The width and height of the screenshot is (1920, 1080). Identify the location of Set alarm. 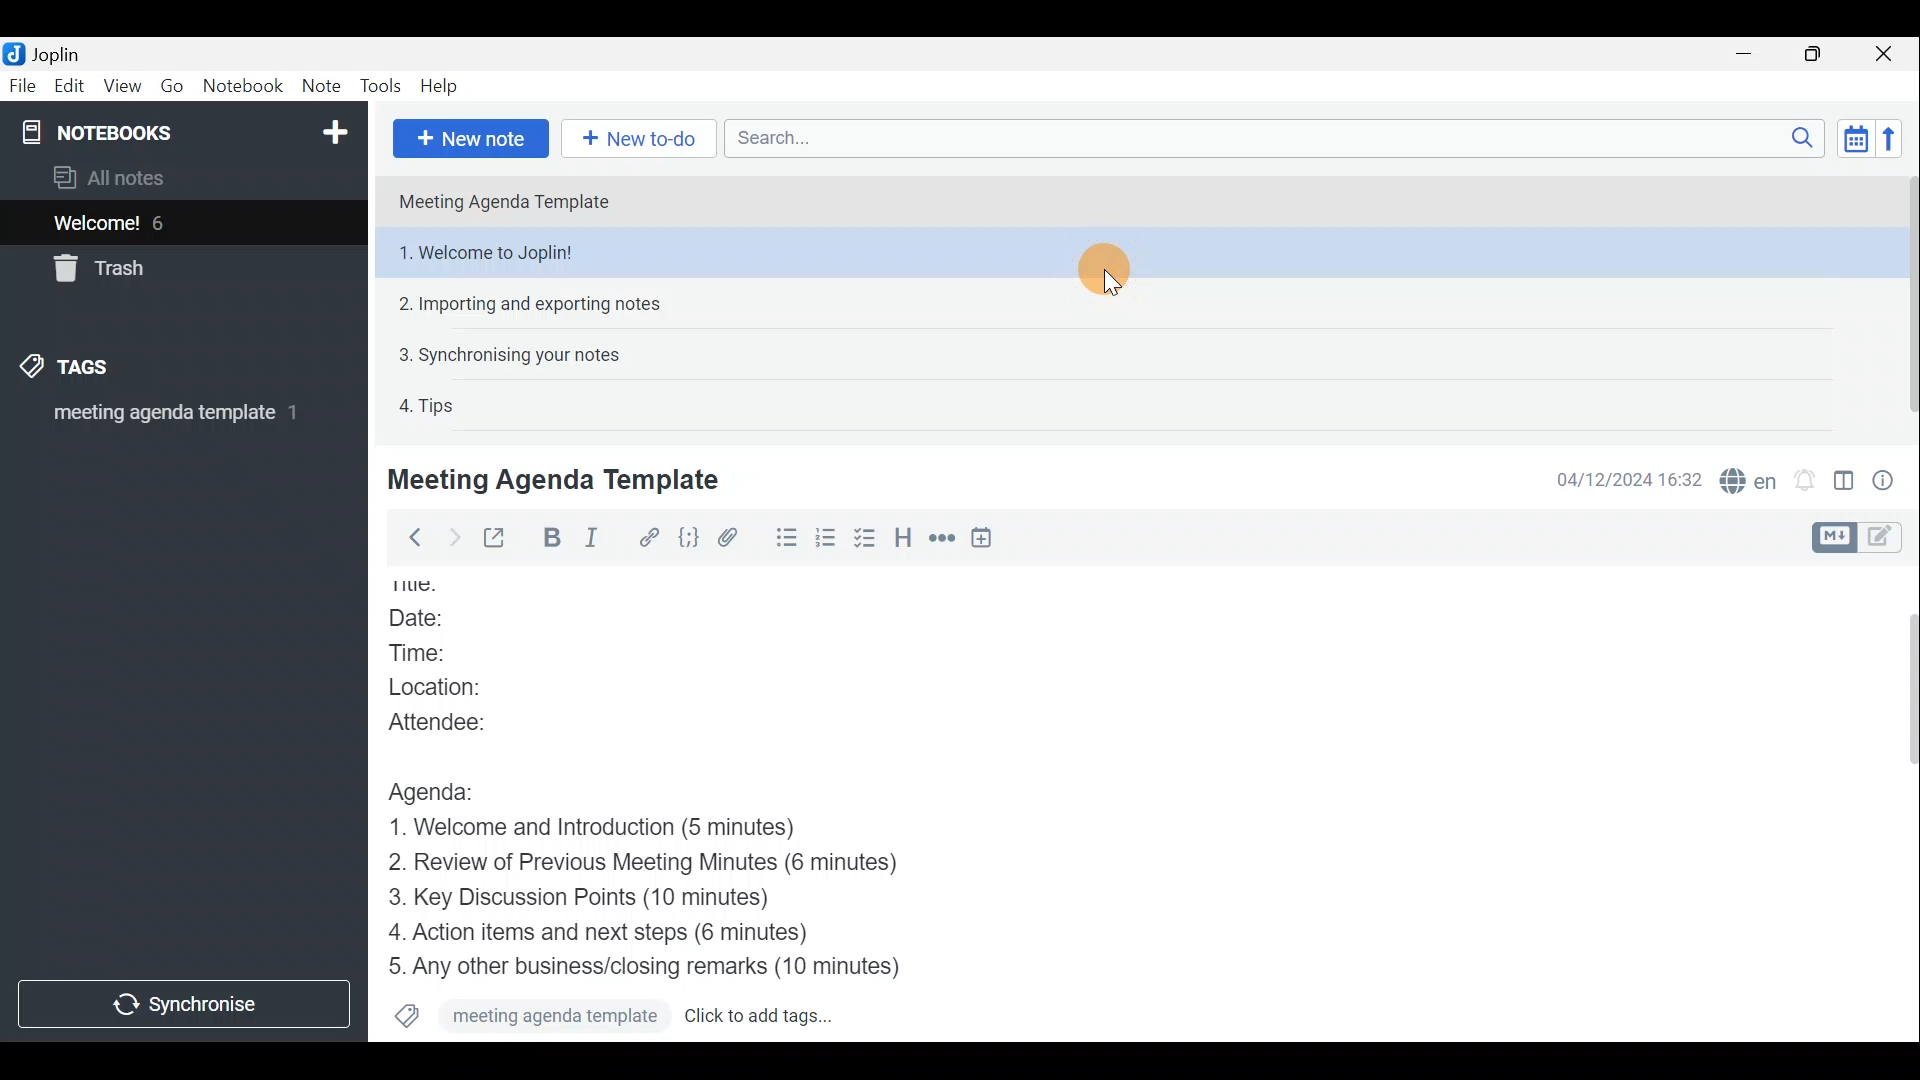
(1807, 480).